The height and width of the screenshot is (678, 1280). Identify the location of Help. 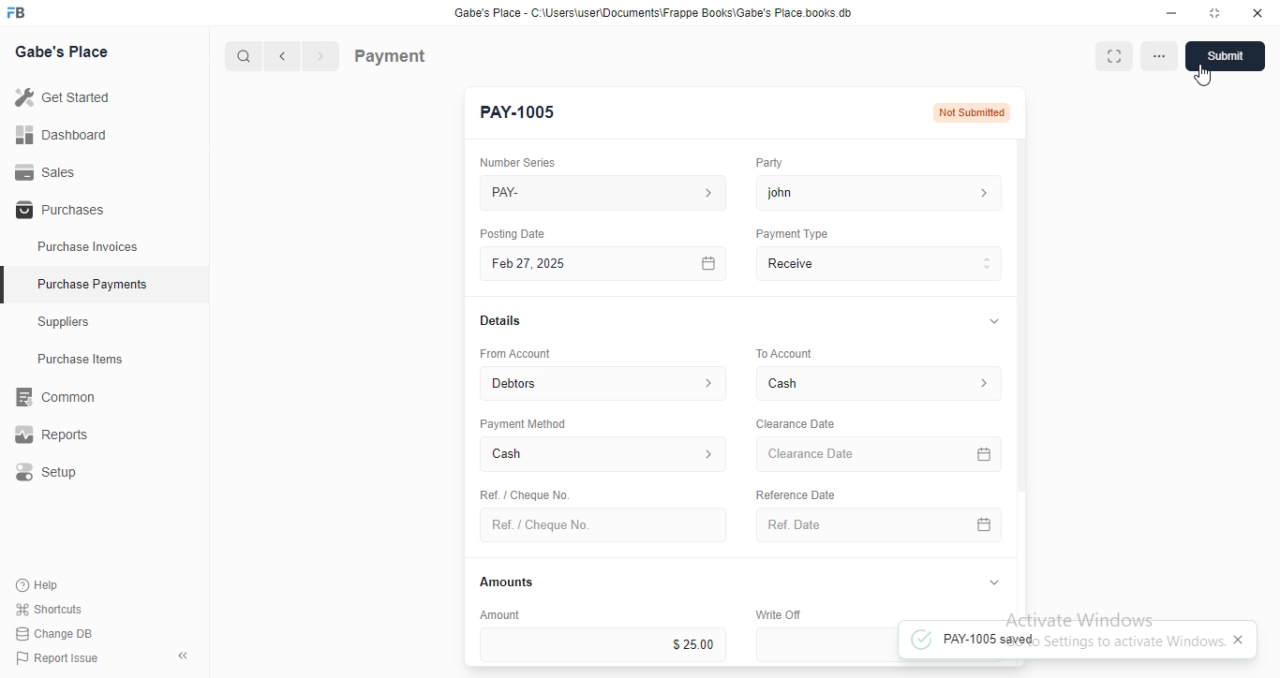
(40, 586).